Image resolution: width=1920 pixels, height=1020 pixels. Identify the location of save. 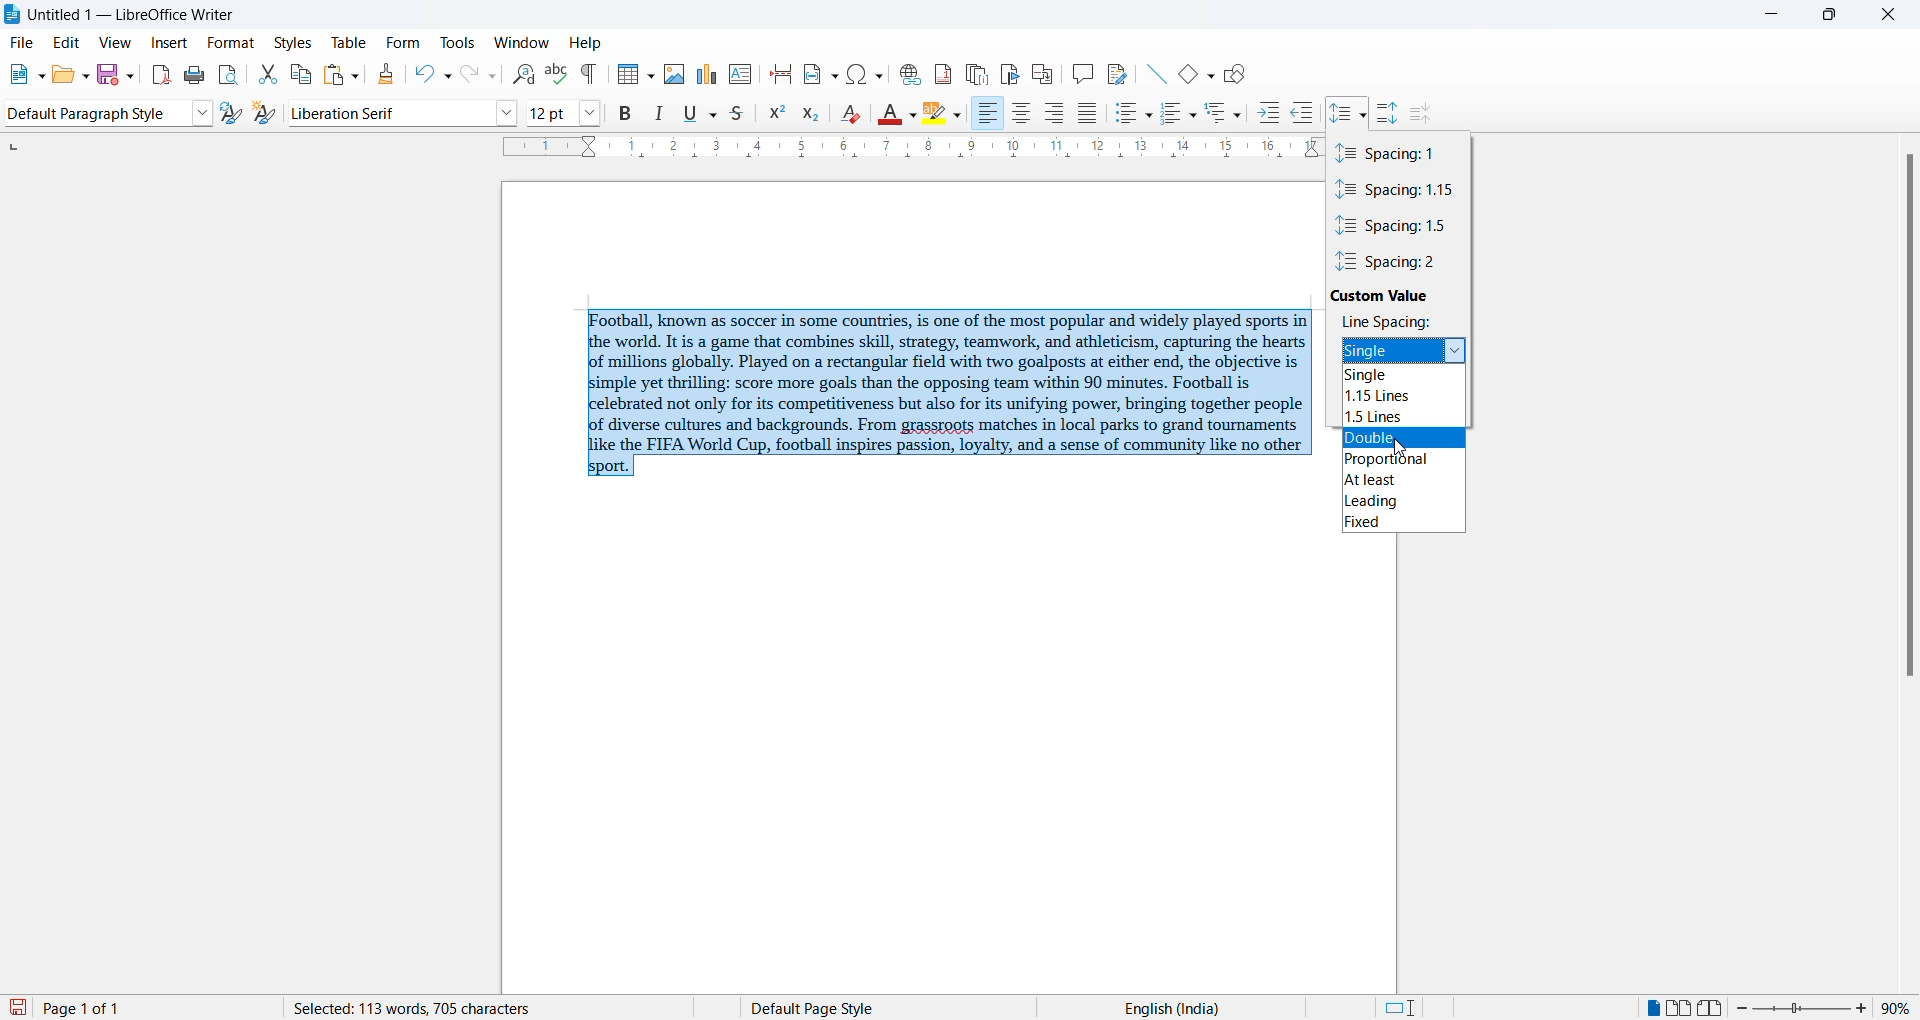
(104, 73).